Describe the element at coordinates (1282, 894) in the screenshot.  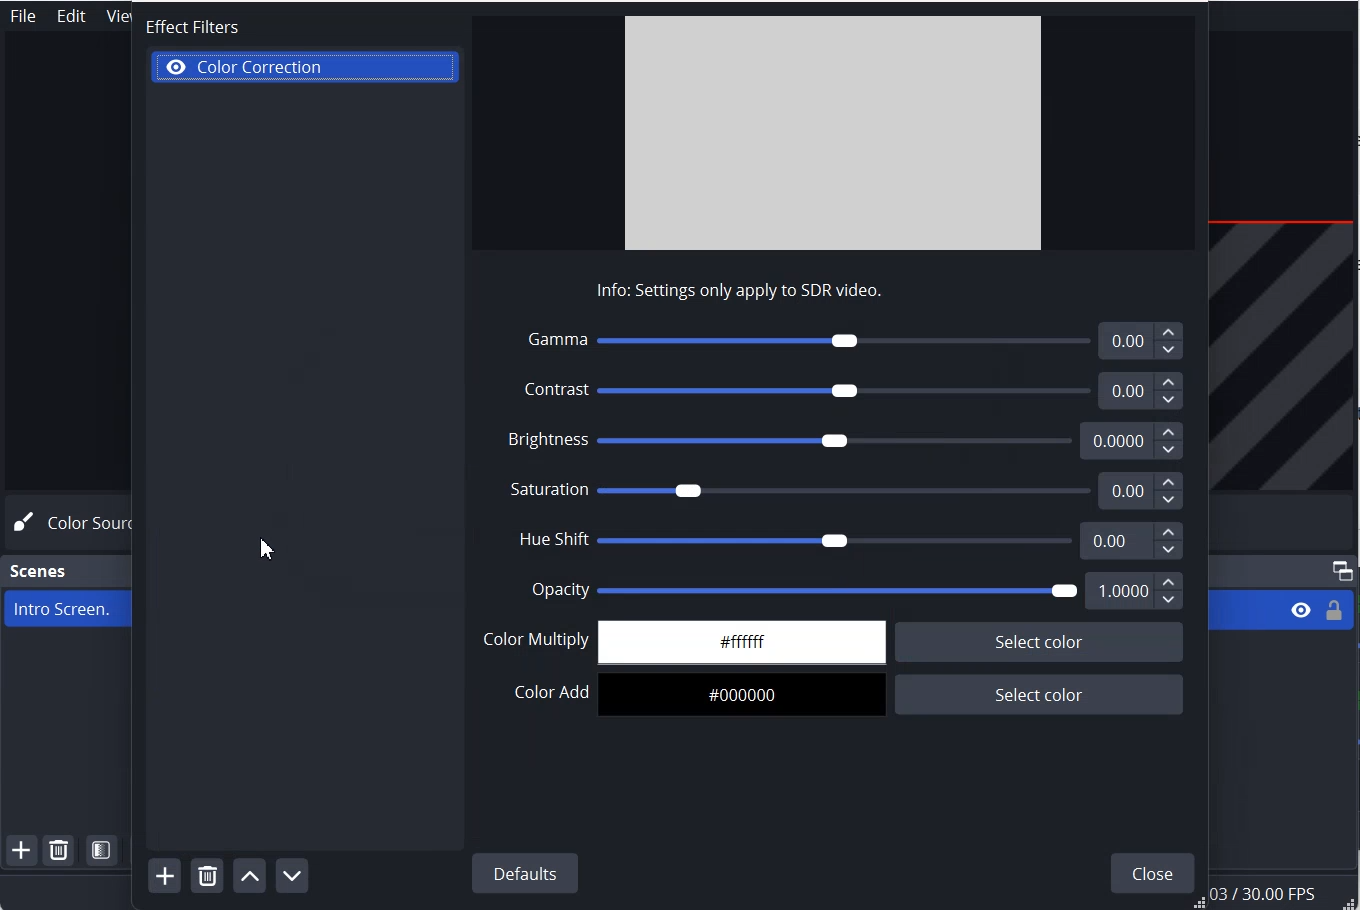
I see `Information Display` at that location.